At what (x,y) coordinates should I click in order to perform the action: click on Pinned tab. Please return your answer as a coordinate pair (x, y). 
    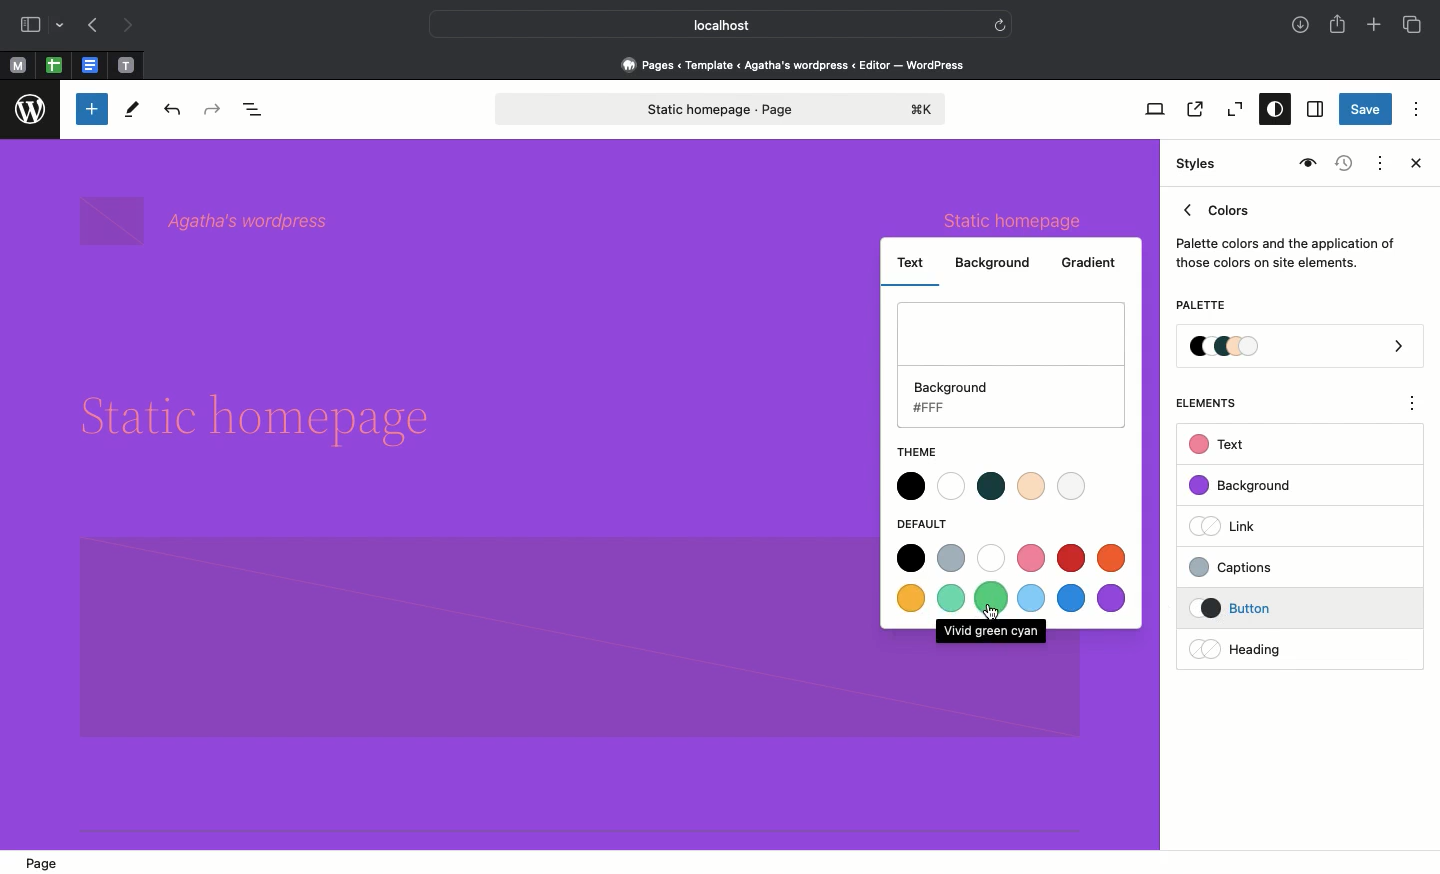
    Looking at the image, I should click on (17, 66).